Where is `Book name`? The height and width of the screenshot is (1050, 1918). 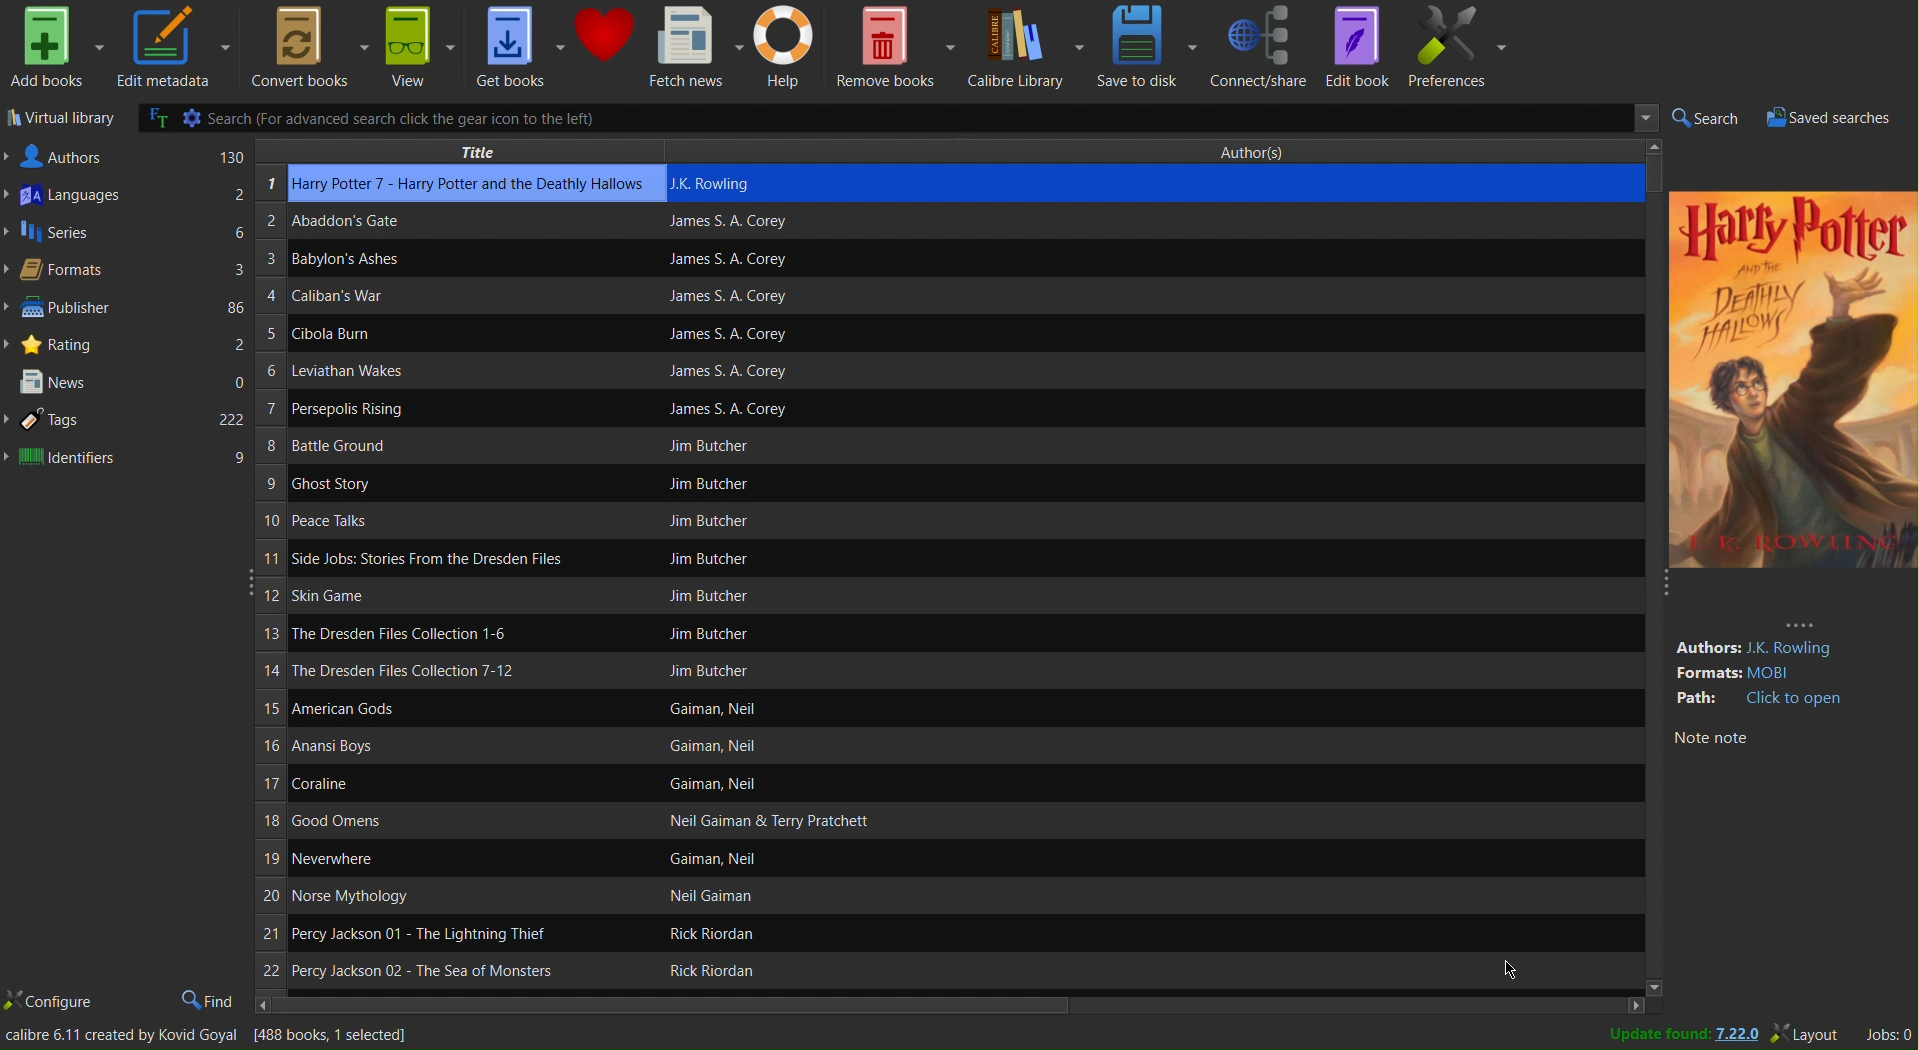
Book name is located at coordinates (392, 859).